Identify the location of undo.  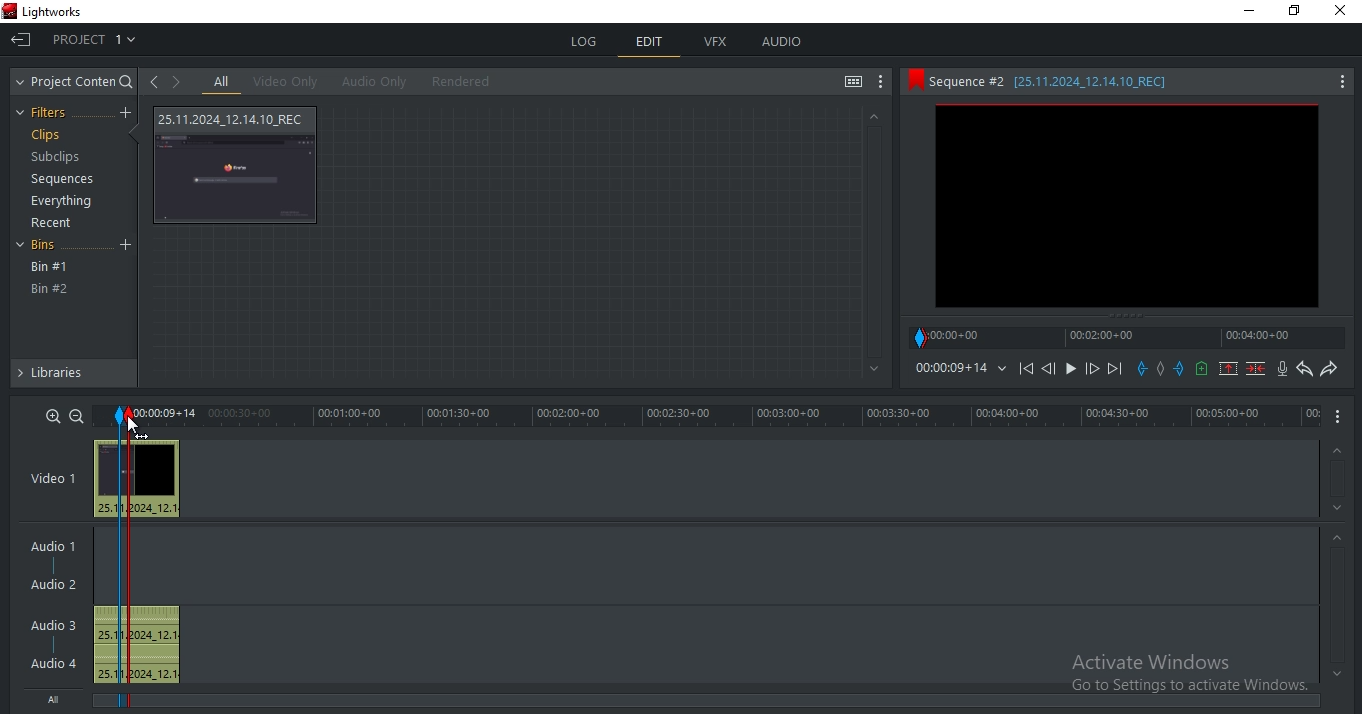
(1305, 369).